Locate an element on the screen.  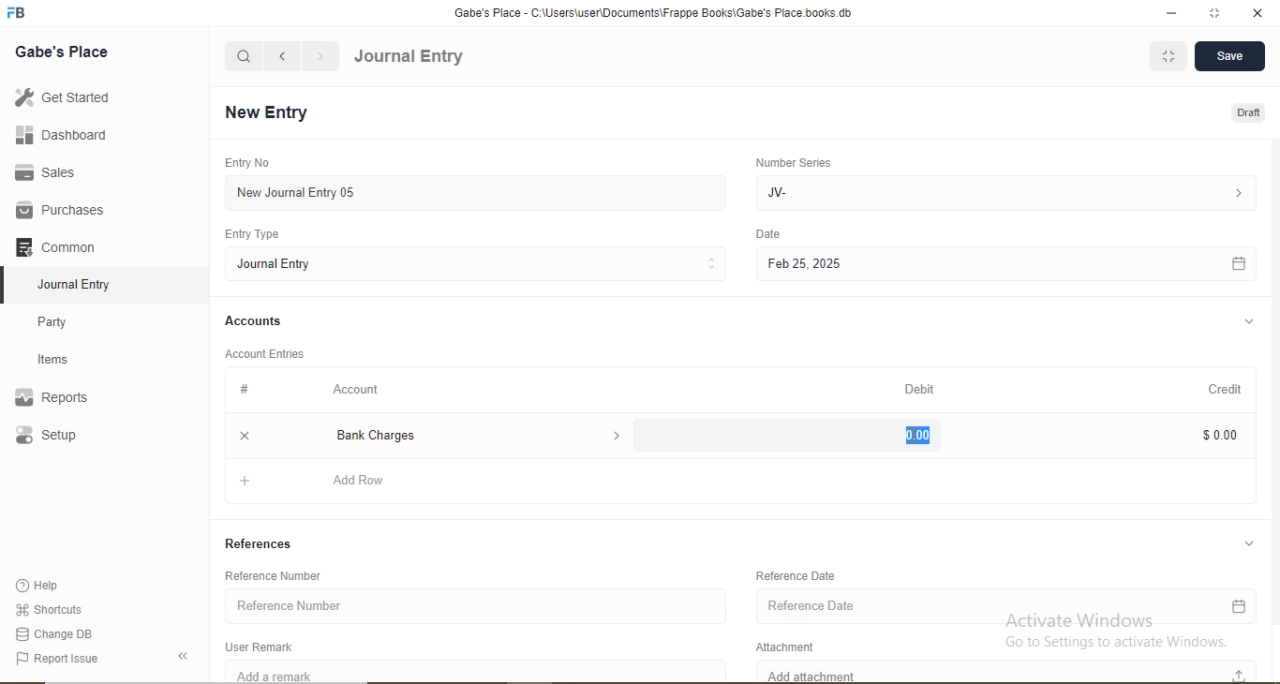
References. is located at coordinates (259, 543).